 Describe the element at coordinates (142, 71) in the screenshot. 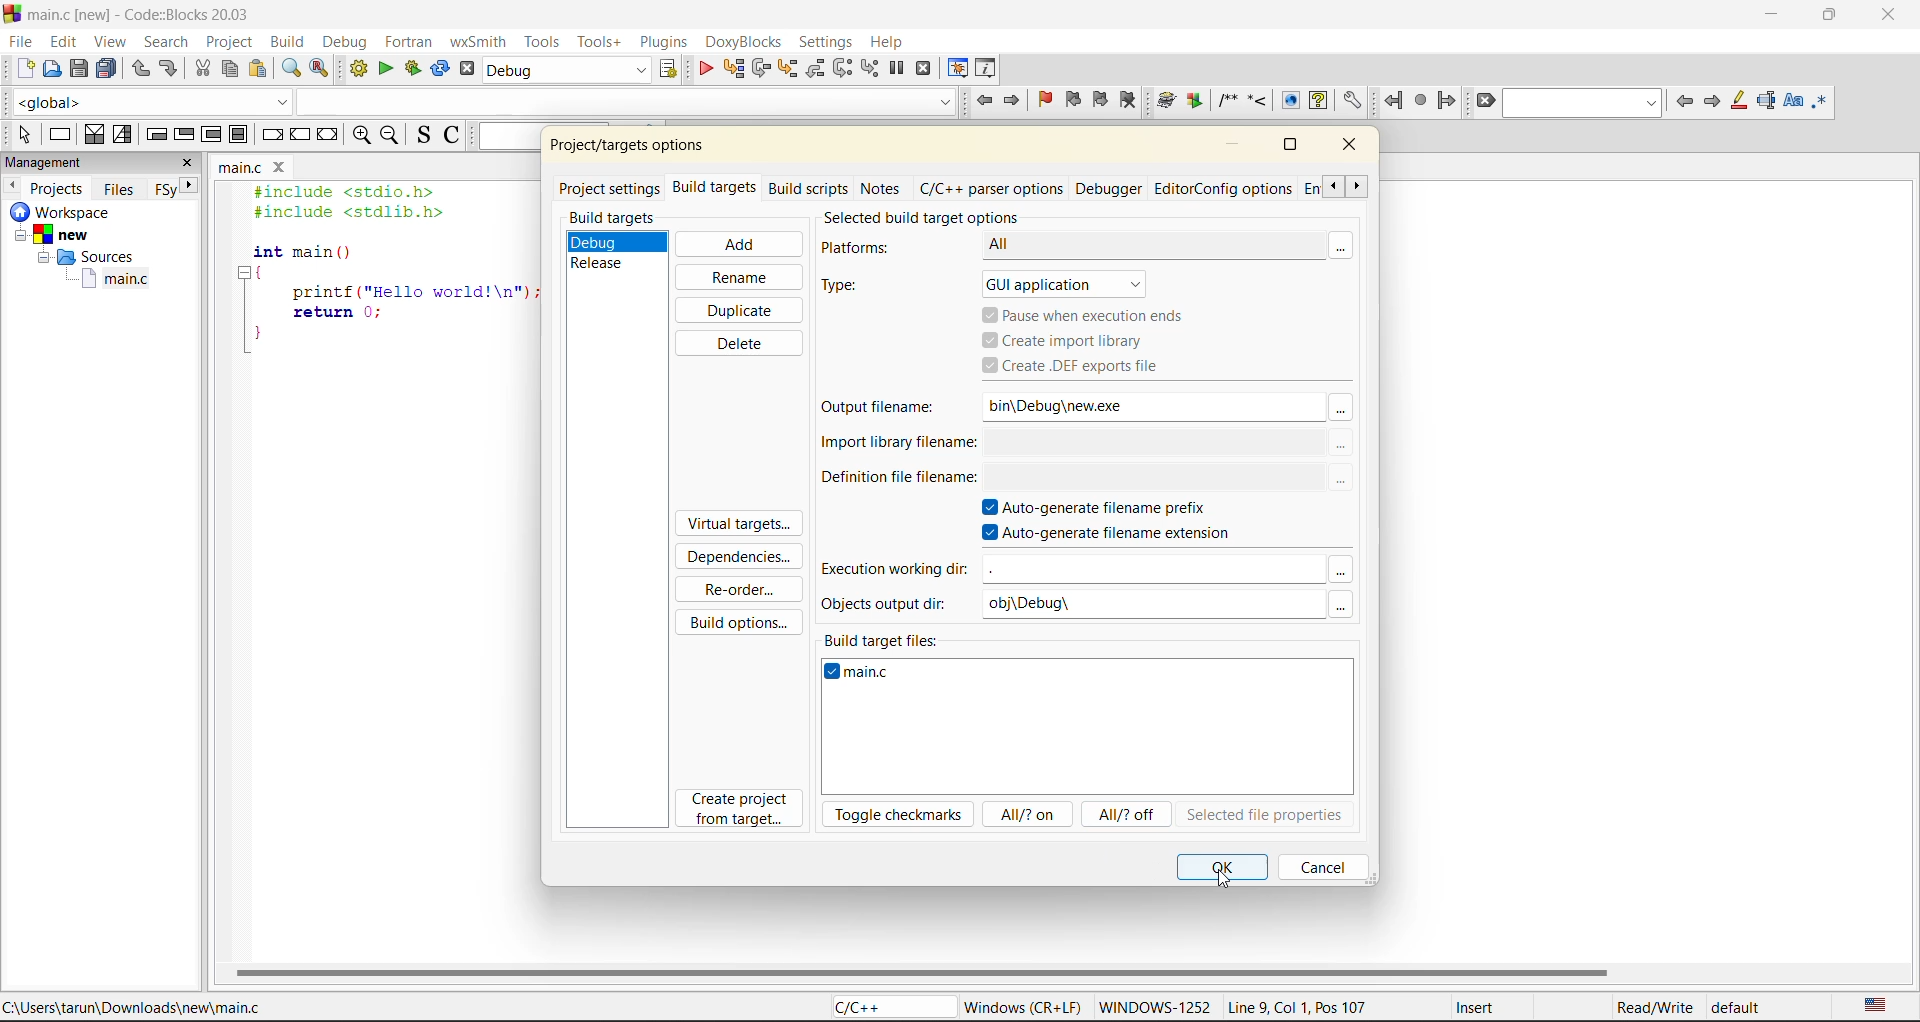

I see `undo` at that location.